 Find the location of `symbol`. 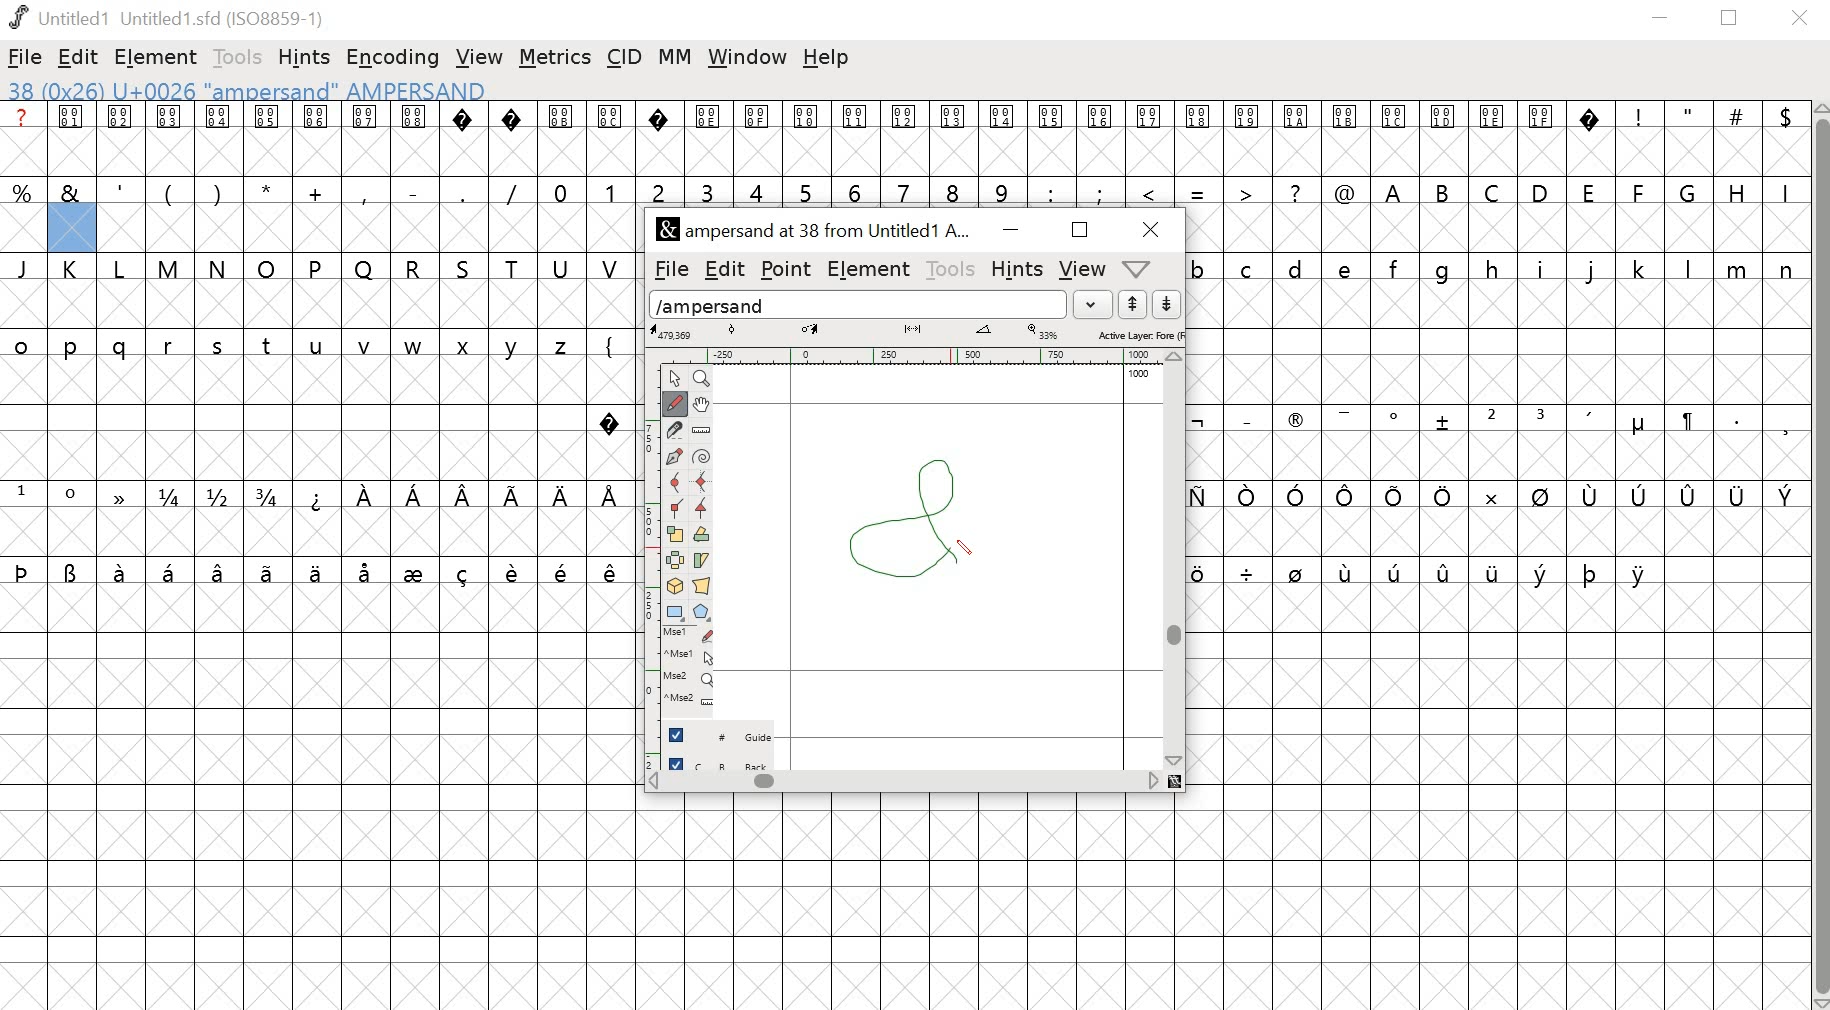

symbol is located at coordinates (1493, 571).